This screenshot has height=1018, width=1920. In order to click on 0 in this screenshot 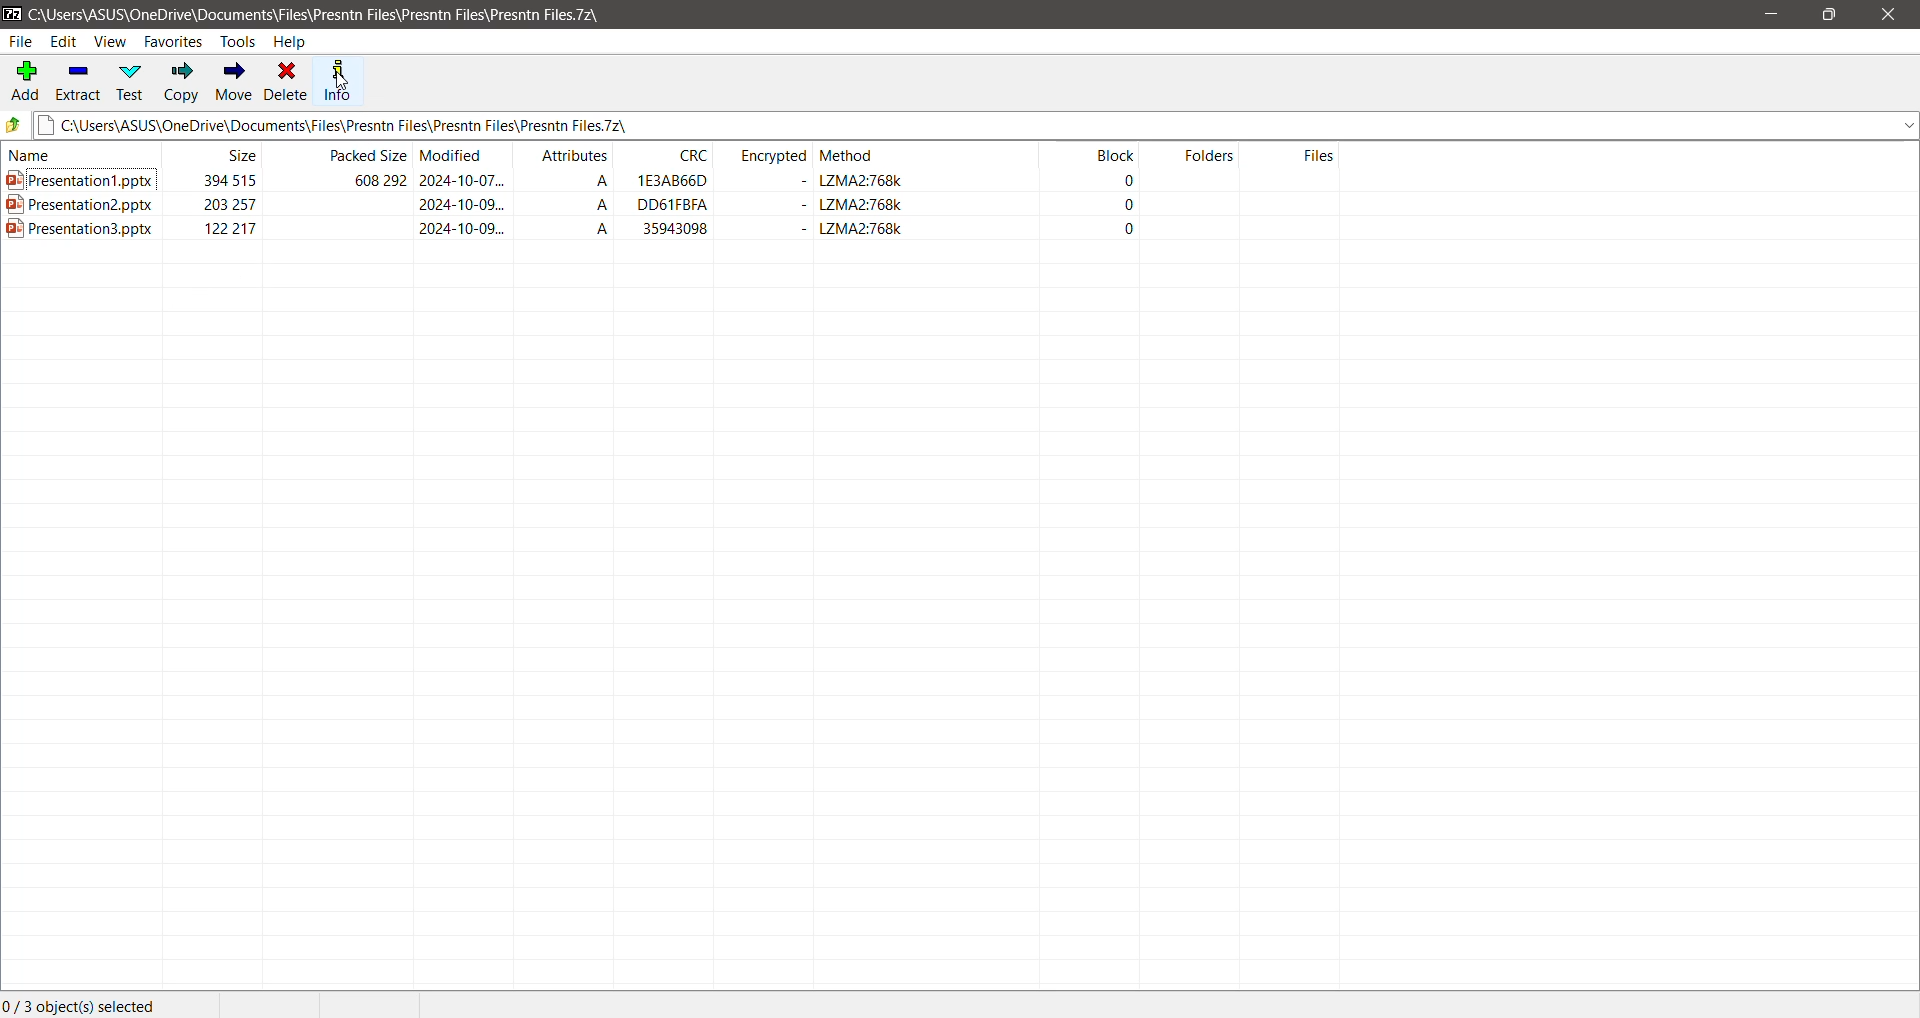, I will do `click(1126, 182)`.